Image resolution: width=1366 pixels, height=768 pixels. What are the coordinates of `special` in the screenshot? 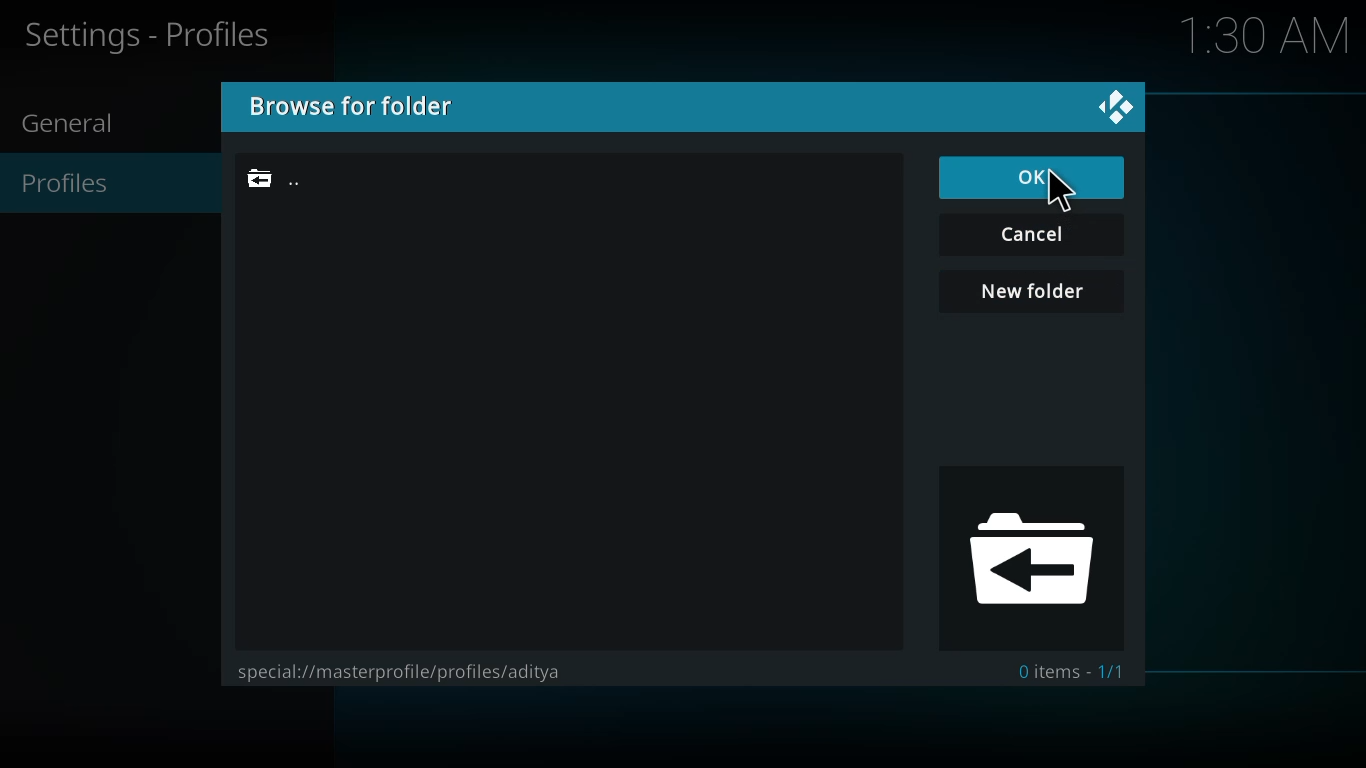 It's located at (407, 671).